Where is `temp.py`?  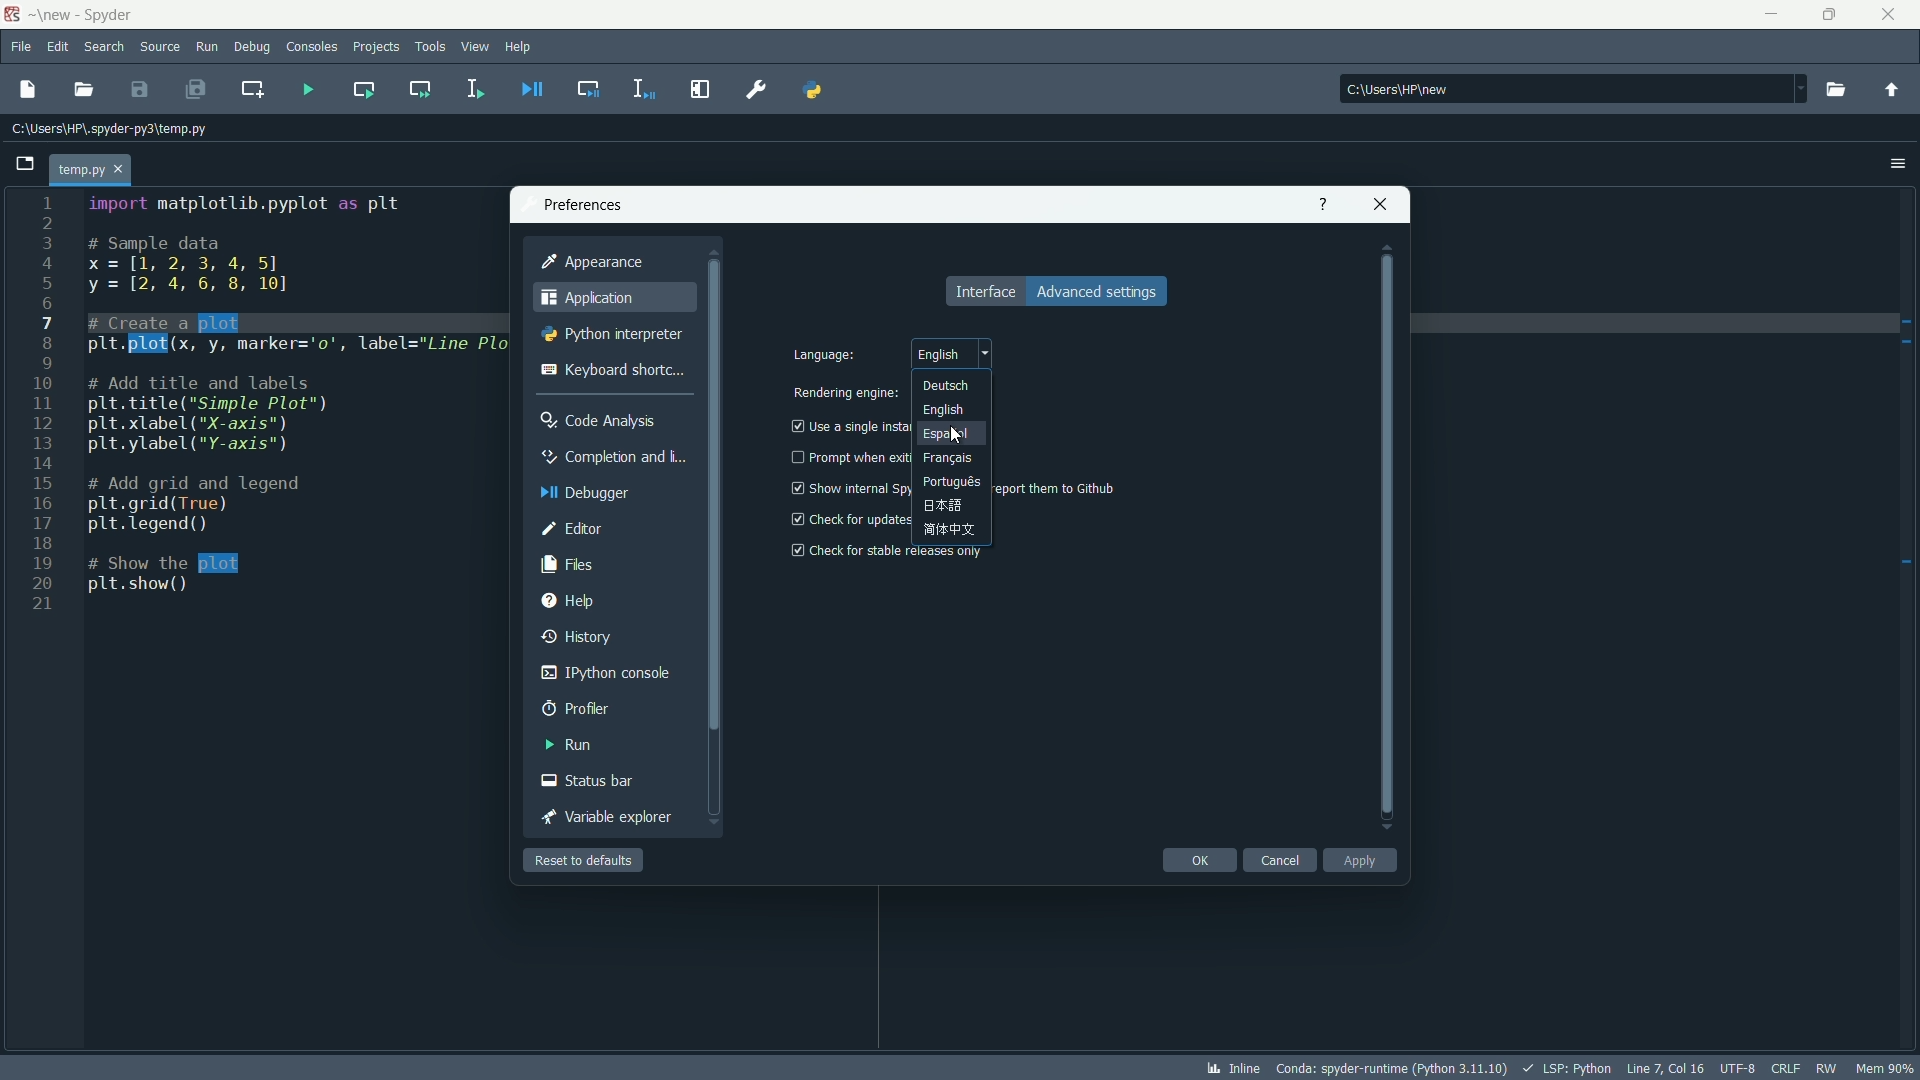
temp.py is located at coordinates (91, 169).